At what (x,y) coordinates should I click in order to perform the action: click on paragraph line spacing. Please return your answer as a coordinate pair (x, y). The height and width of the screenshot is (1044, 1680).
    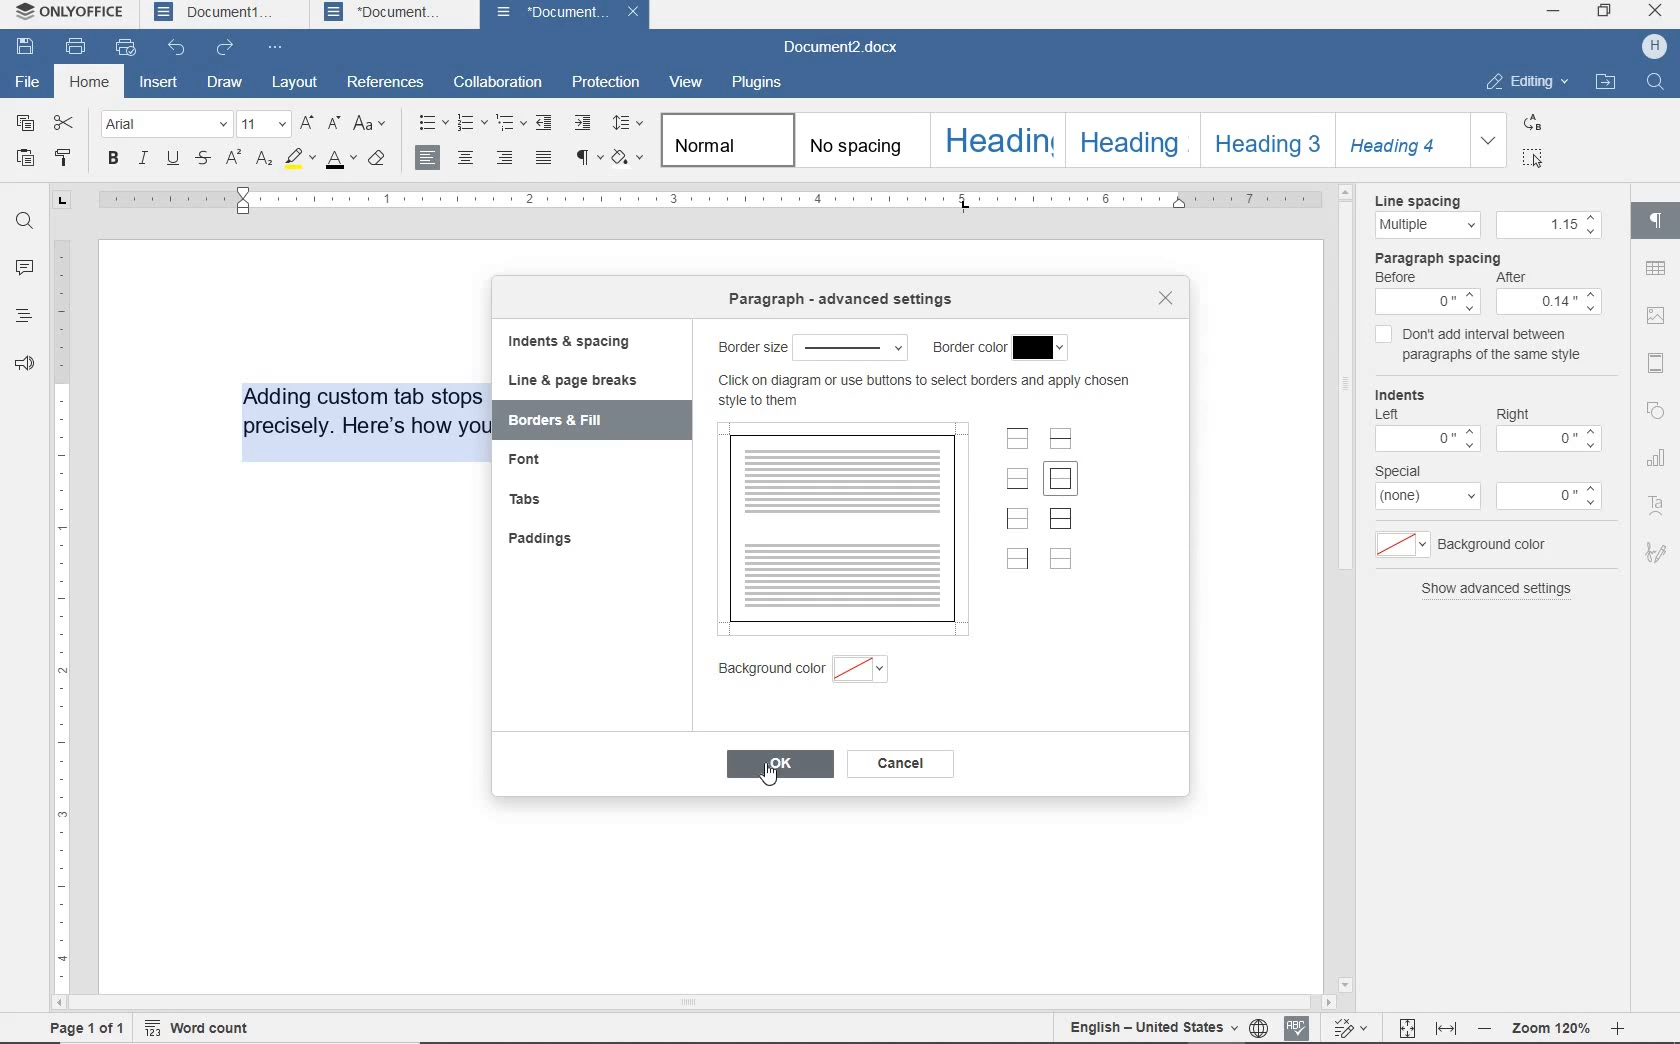
    Looking at the image, I should click on (628, 122).